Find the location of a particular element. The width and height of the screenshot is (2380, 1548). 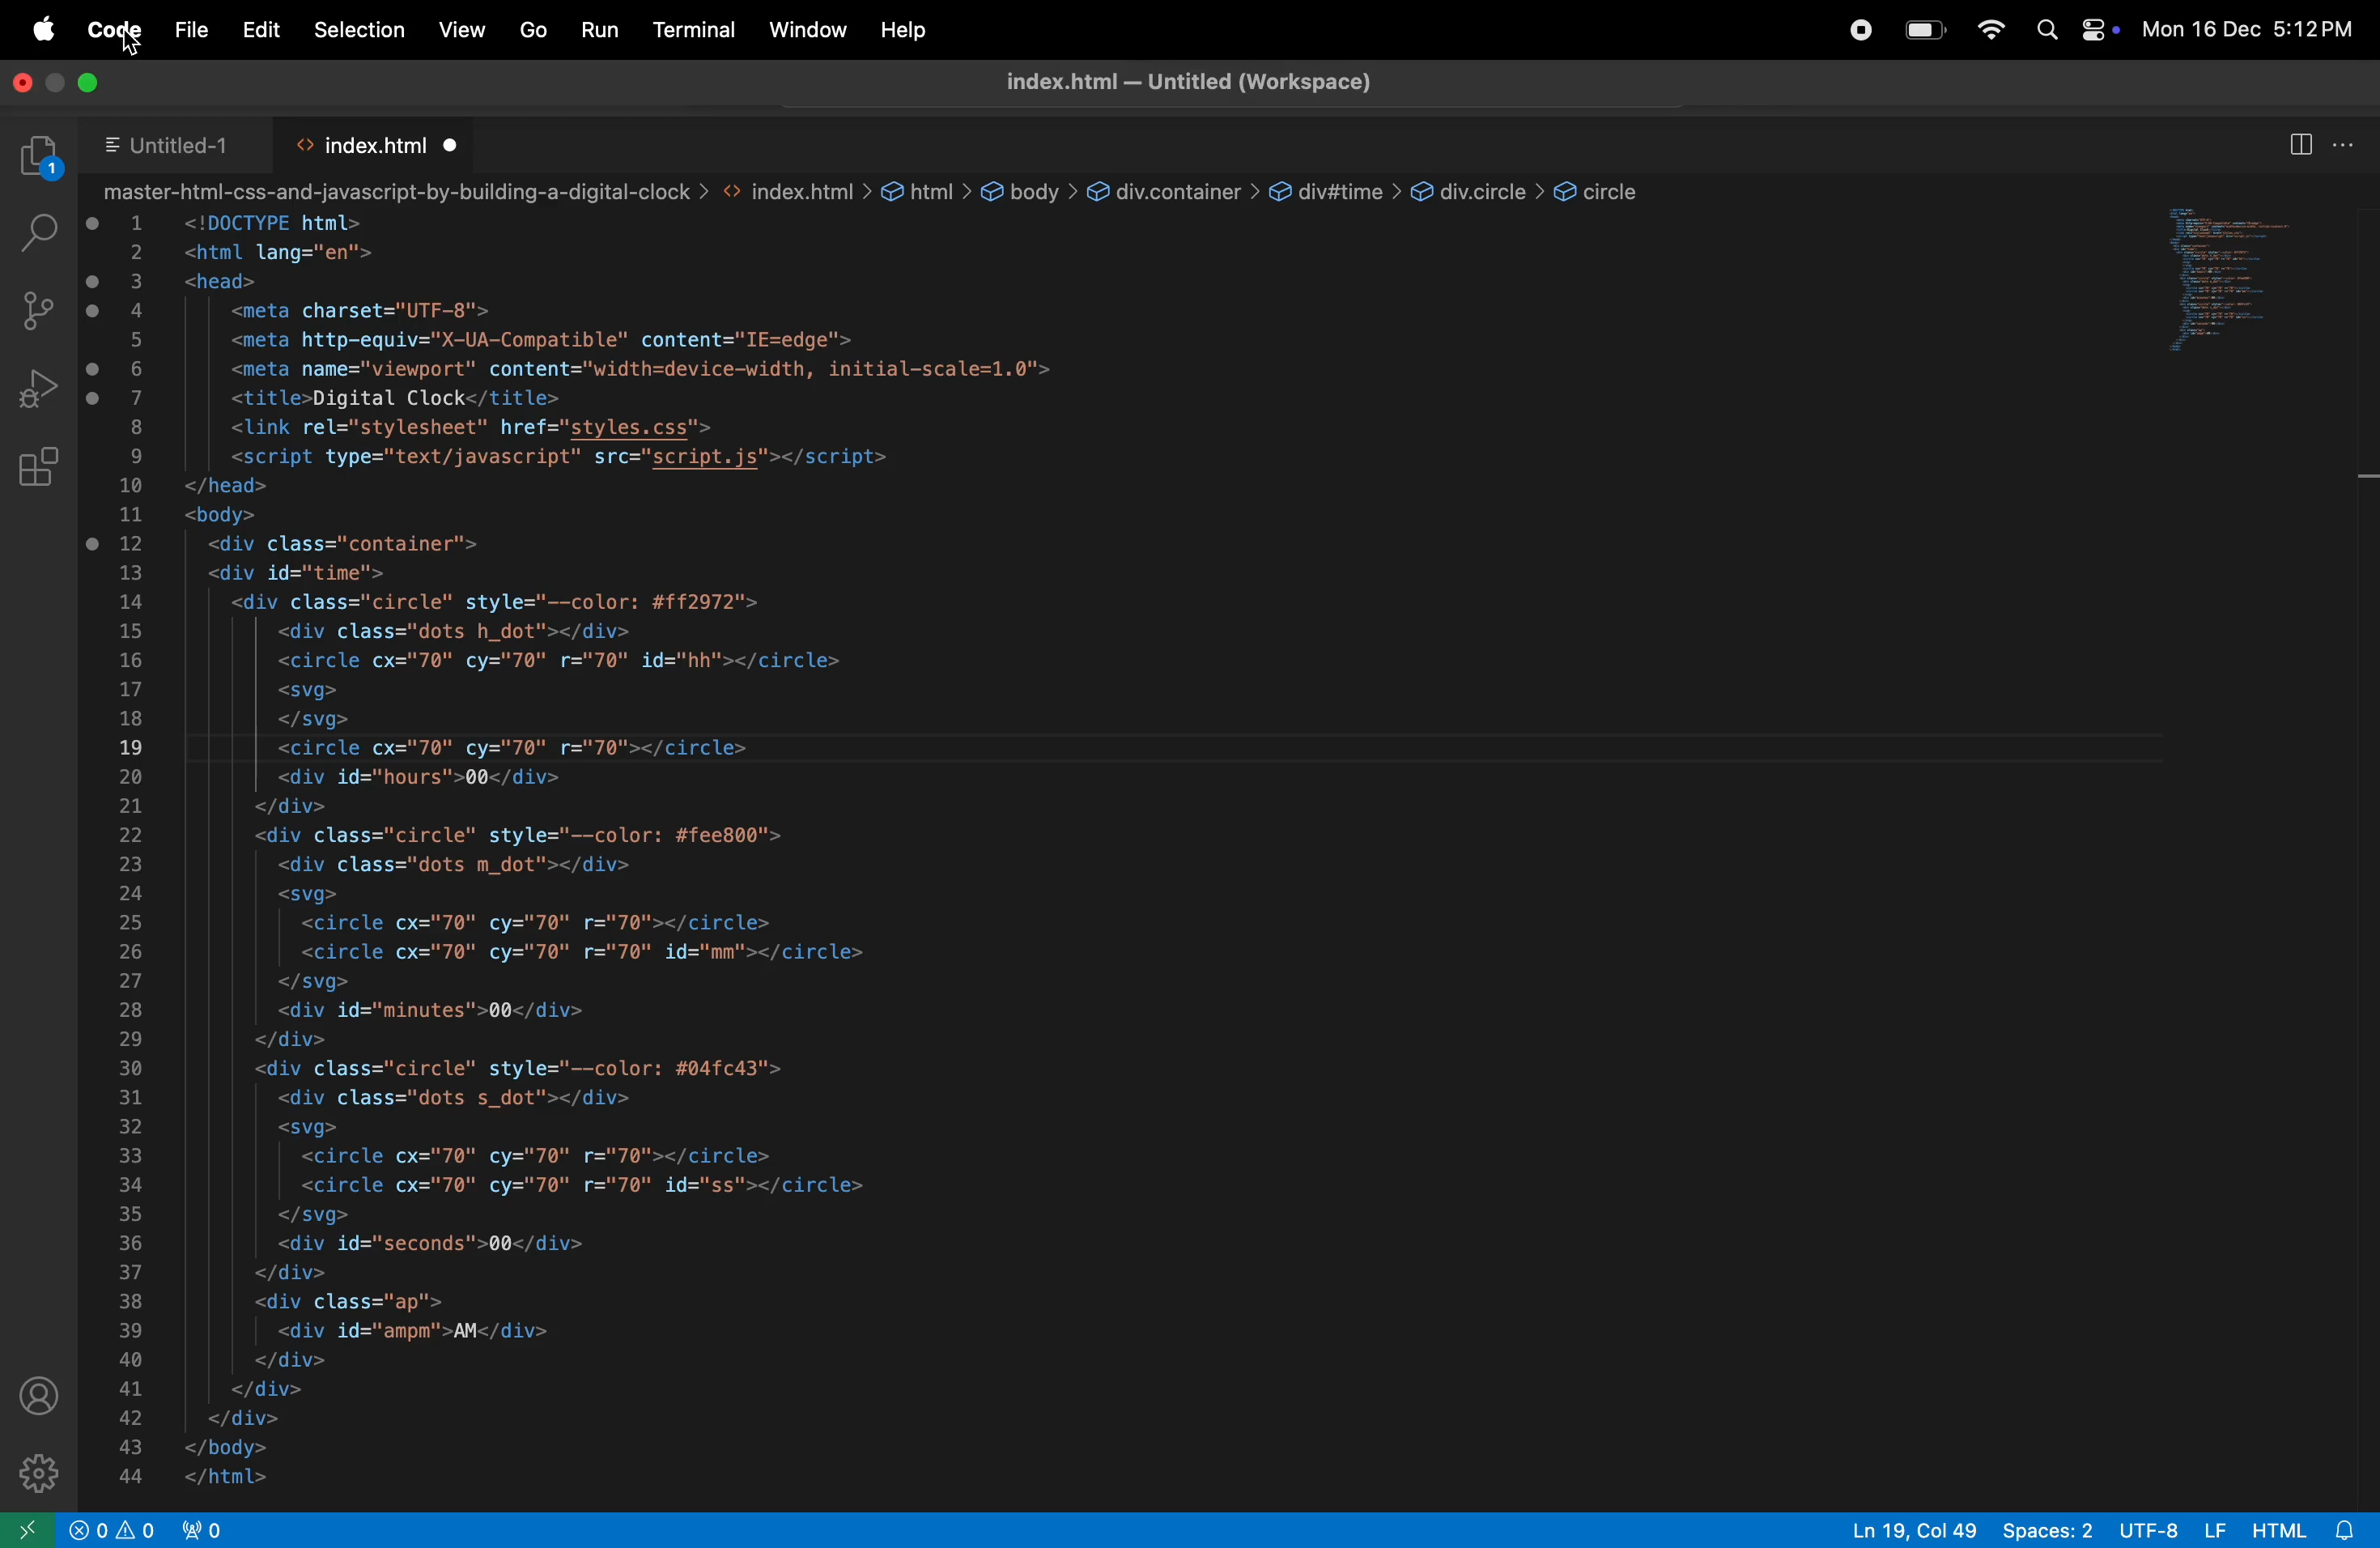

<div class="container"> is located at coordinates (343, 543).